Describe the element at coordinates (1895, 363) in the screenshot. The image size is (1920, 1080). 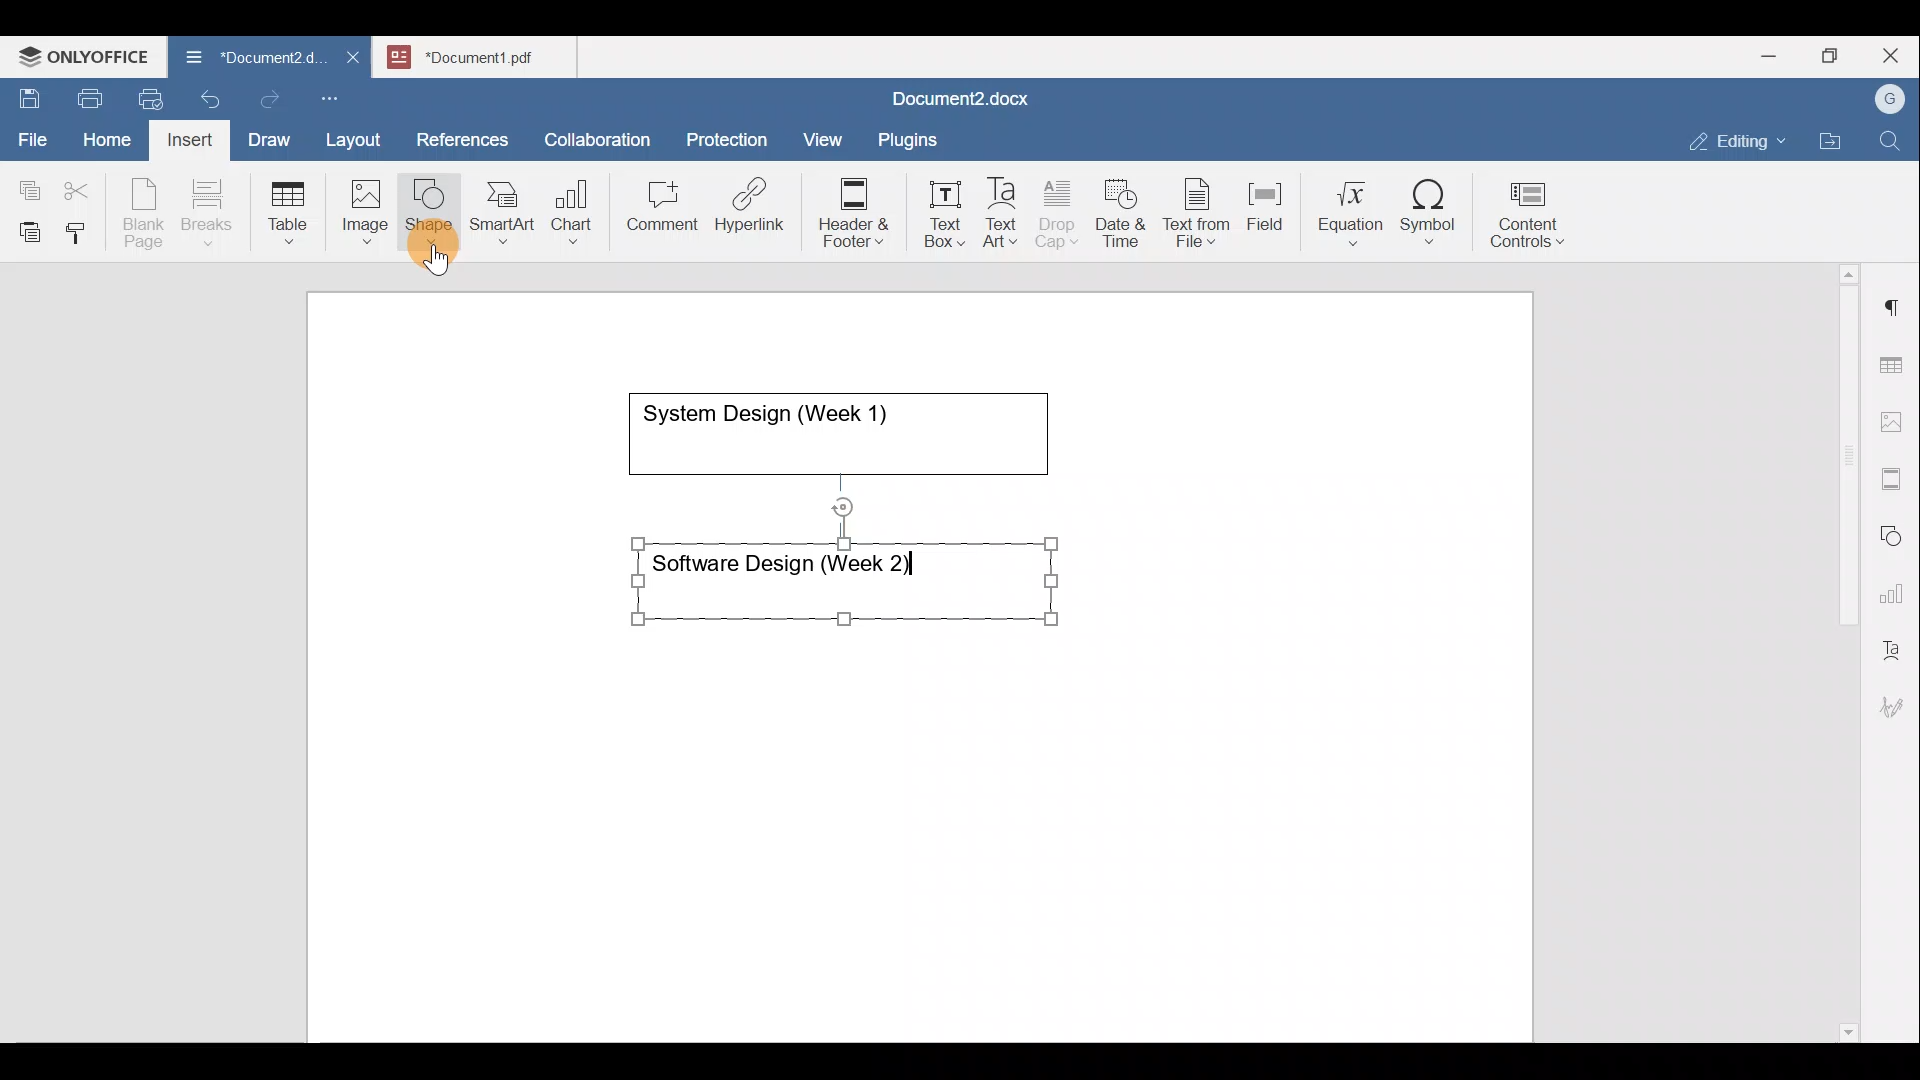
I see `Table settings` at that location.